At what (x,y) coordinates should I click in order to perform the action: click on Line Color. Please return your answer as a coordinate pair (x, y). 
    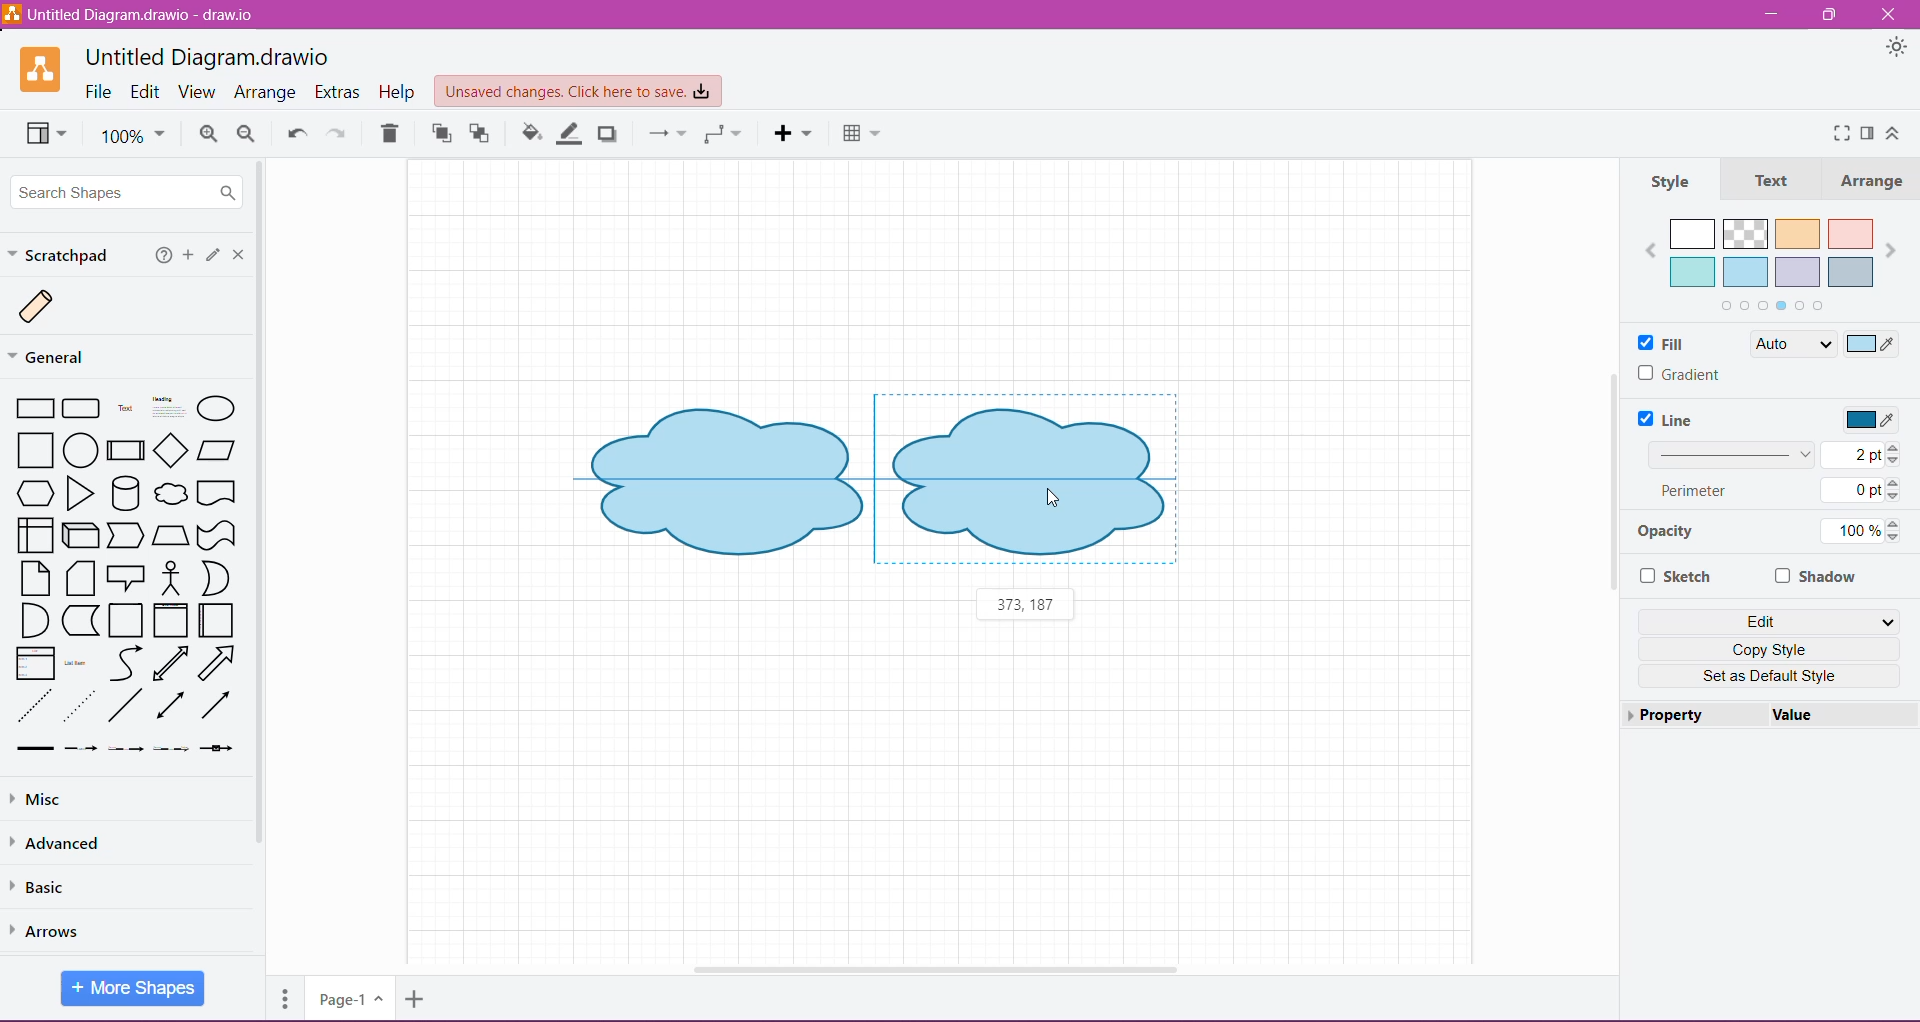
    Looking at the image, I should click on (570, 134).